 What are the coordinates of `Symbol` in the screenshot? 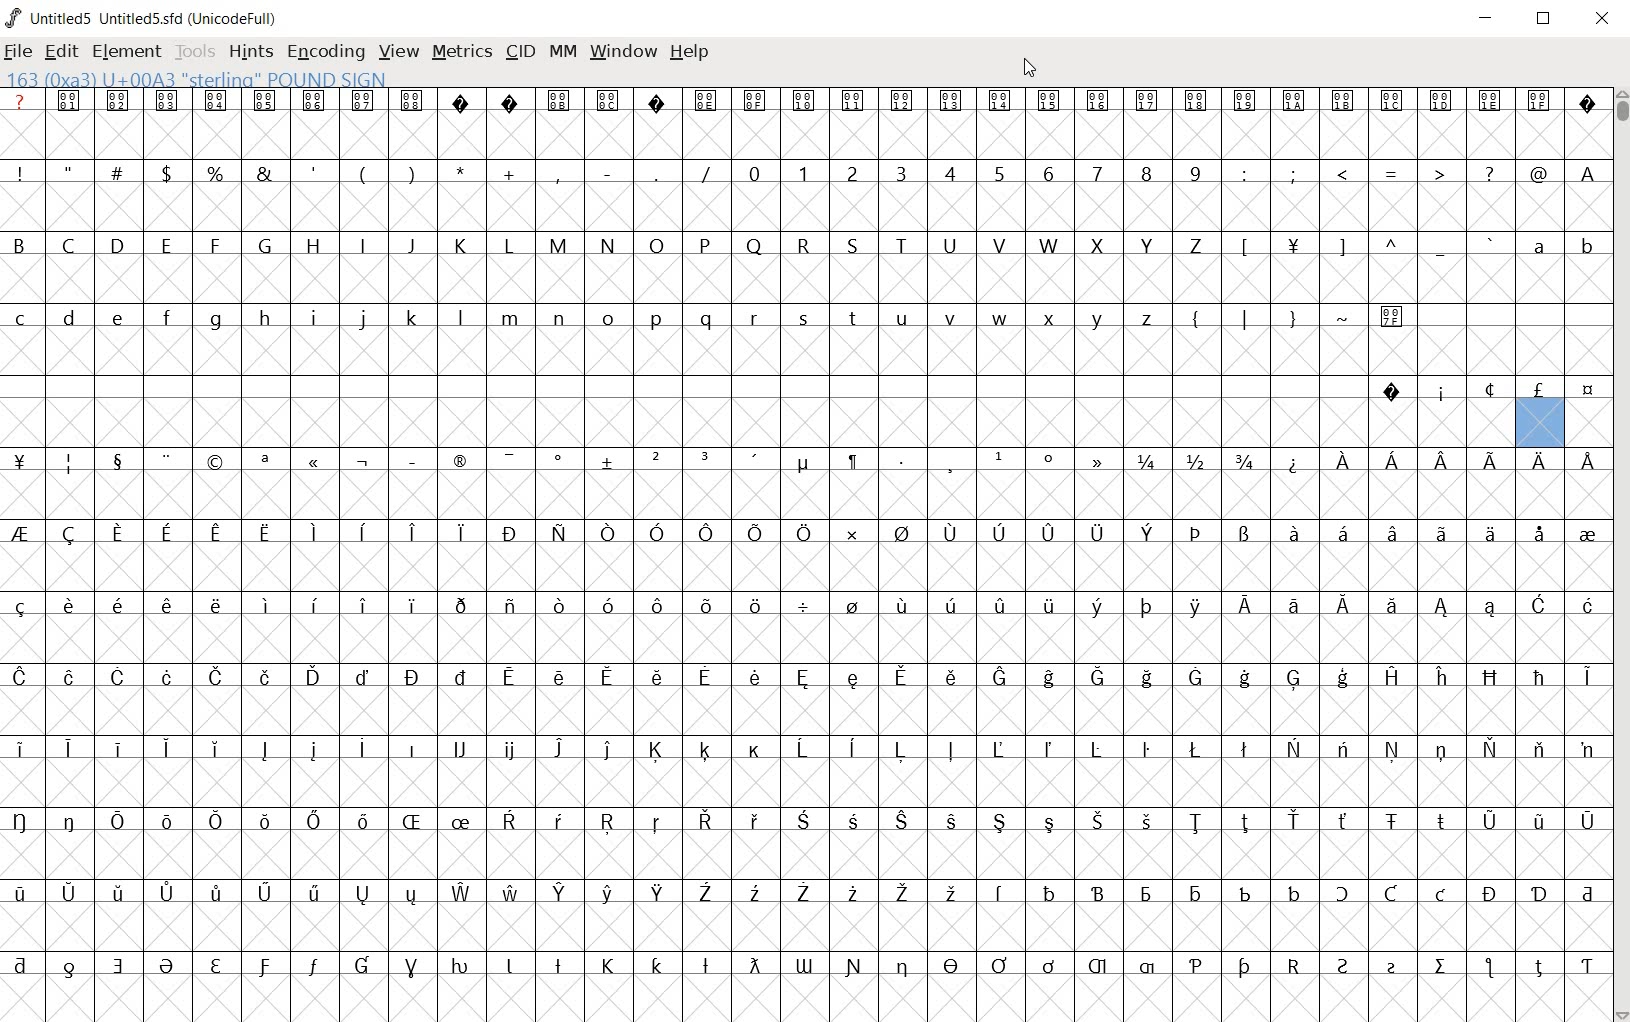 It's located at (854, 677).